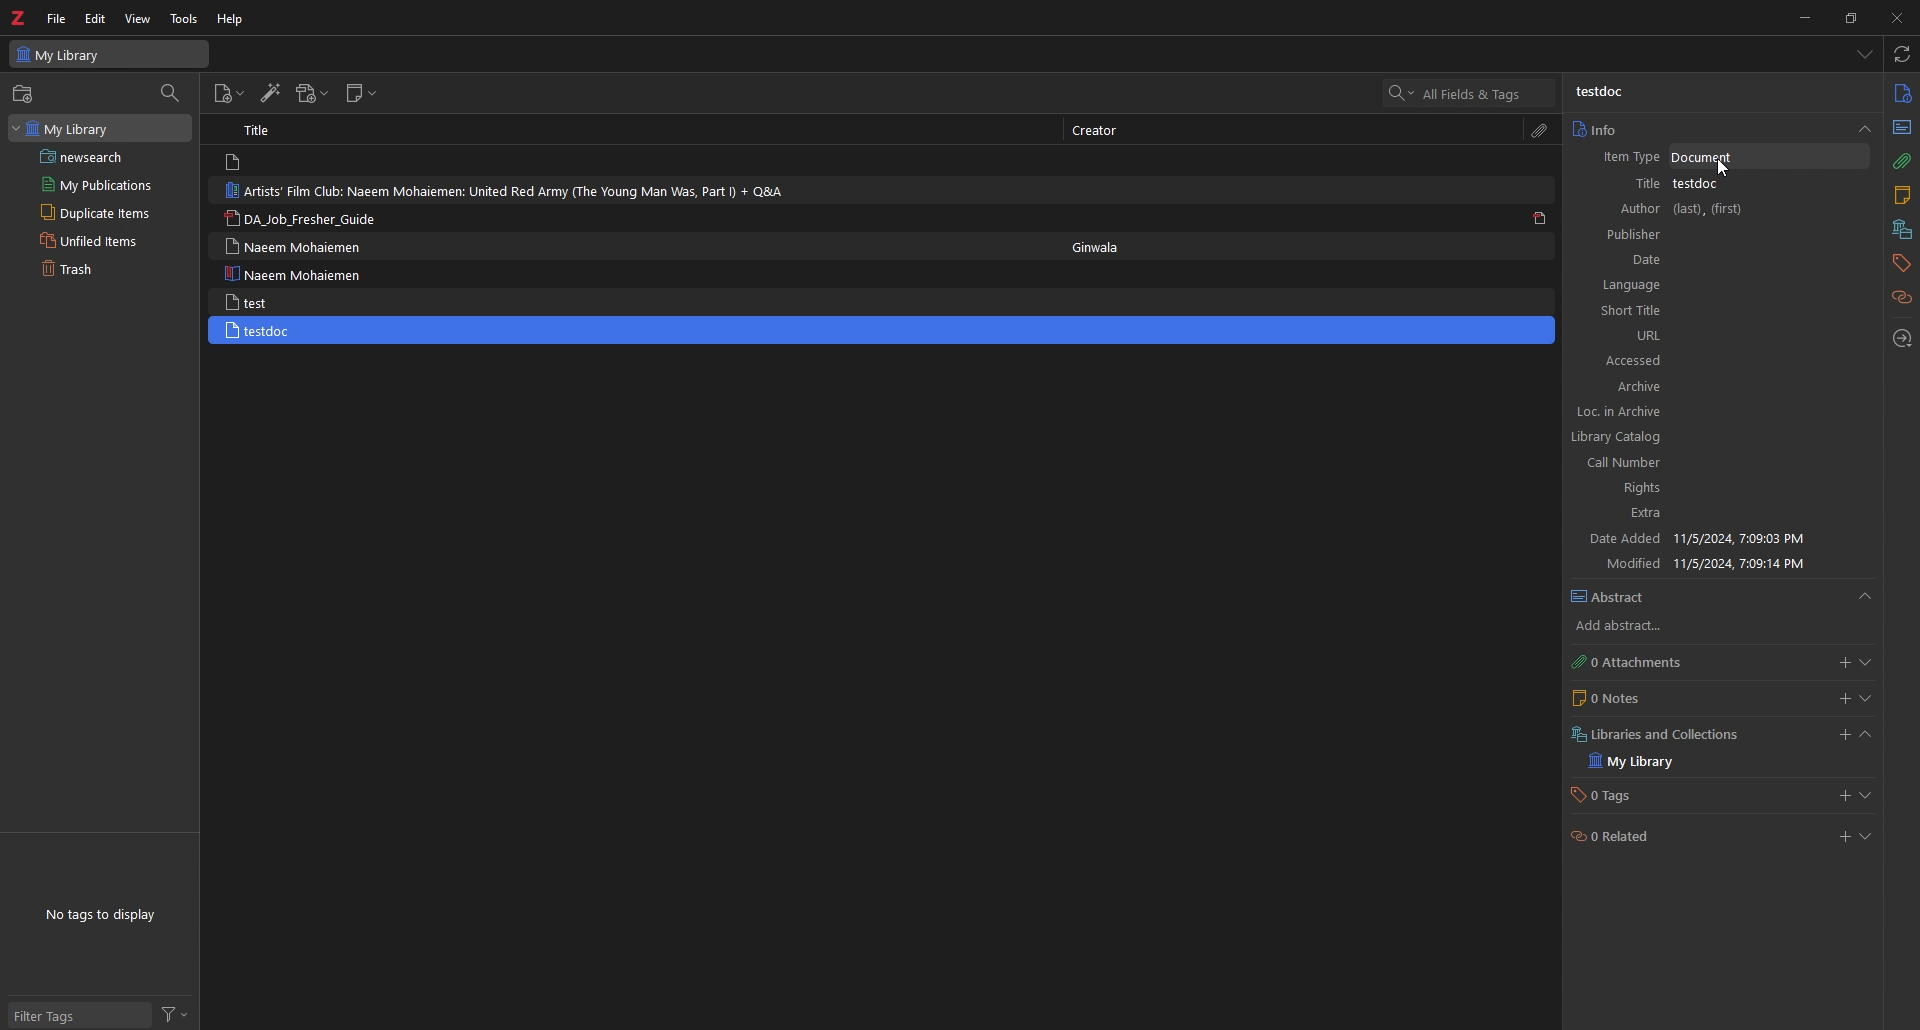 This screenshot has height=1030, width=1920. Describe the element at coordinates (1097, 247) in the screenshot. I see `Ginwala` at that location.